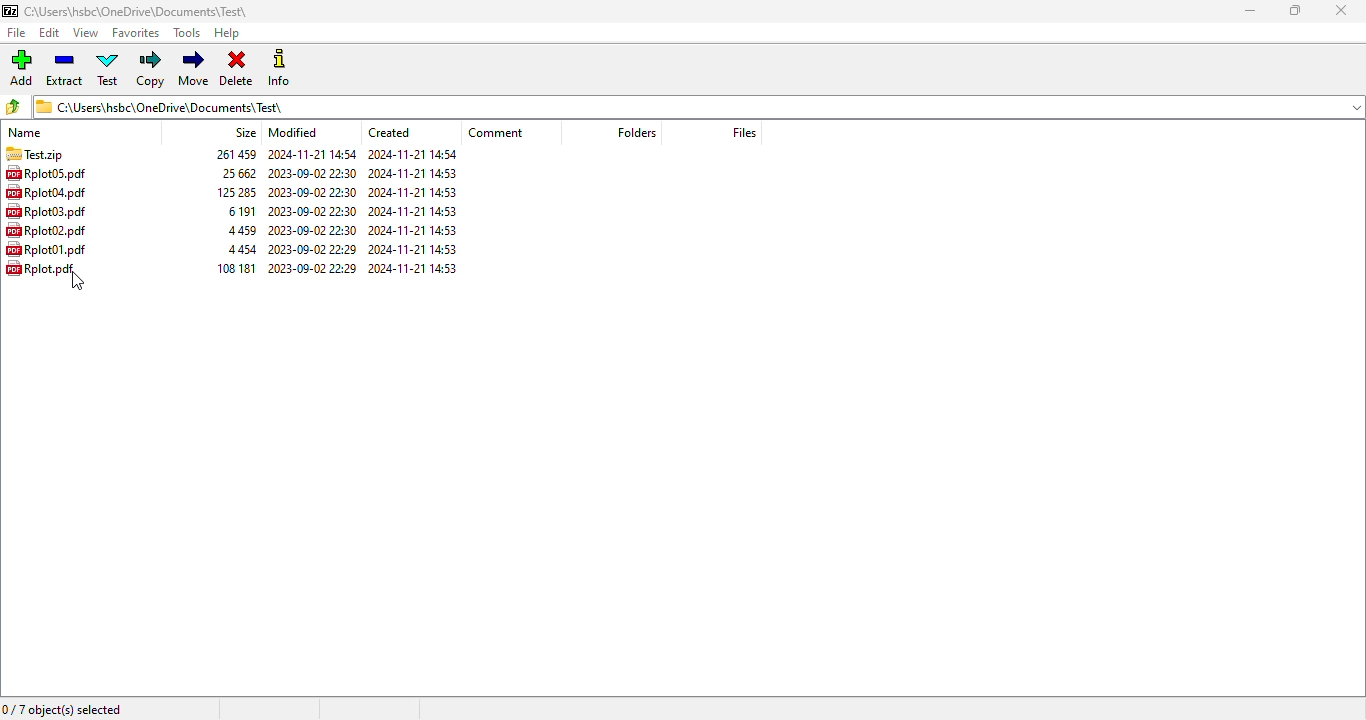 Image resolution: width=1366 pixels, height=720 pixels. I want to click on copy, so click(151, 69).